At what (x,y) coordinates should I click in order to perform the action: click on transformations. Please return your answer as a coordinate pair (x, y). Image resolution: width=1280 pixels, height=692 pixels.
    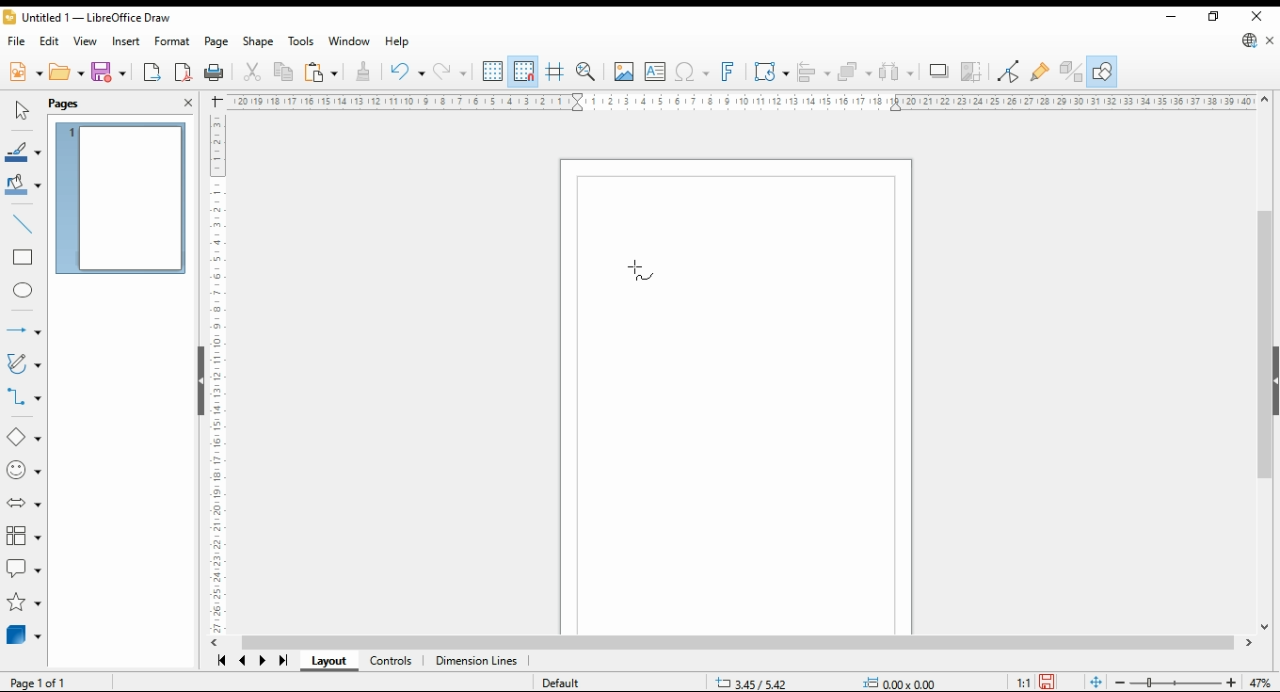
    Looking at the image, I should click on (771, 74).